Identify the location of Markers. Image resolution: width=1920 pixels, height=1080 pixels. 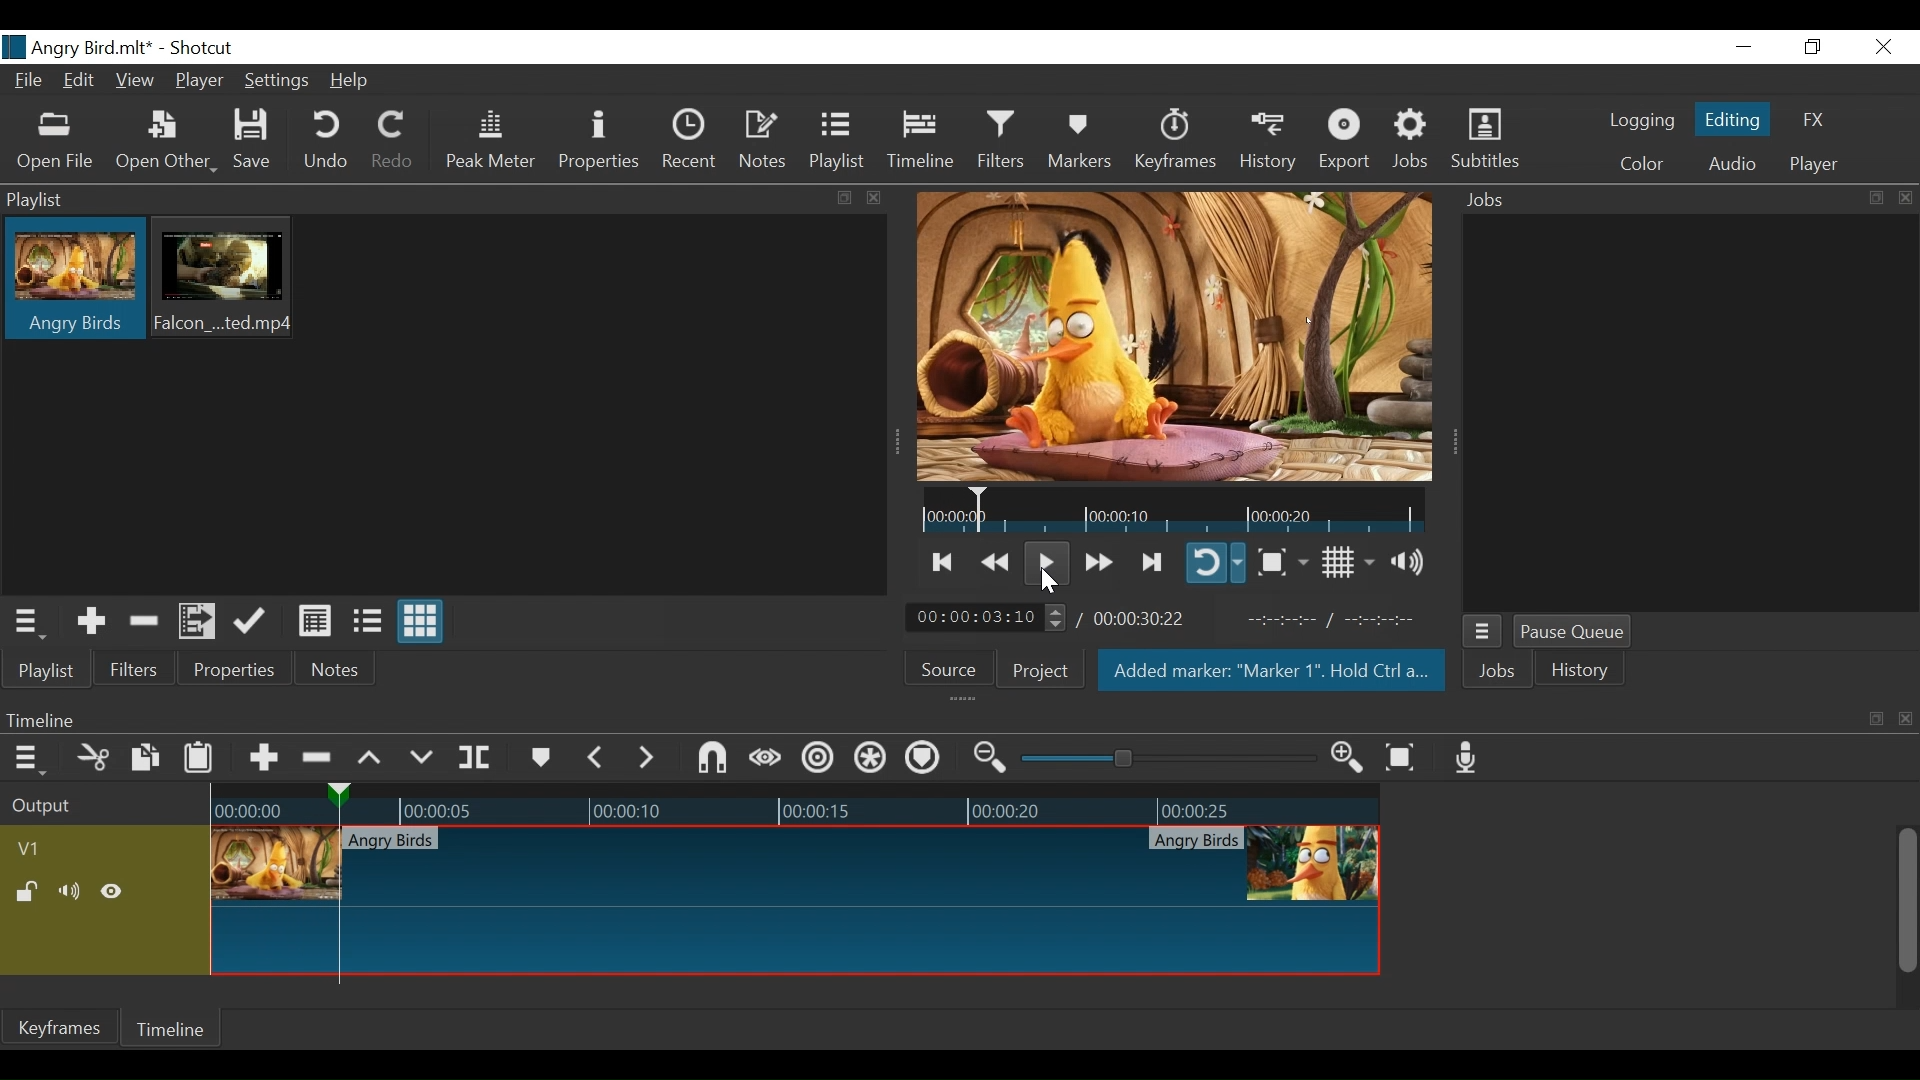
(1078, 142).